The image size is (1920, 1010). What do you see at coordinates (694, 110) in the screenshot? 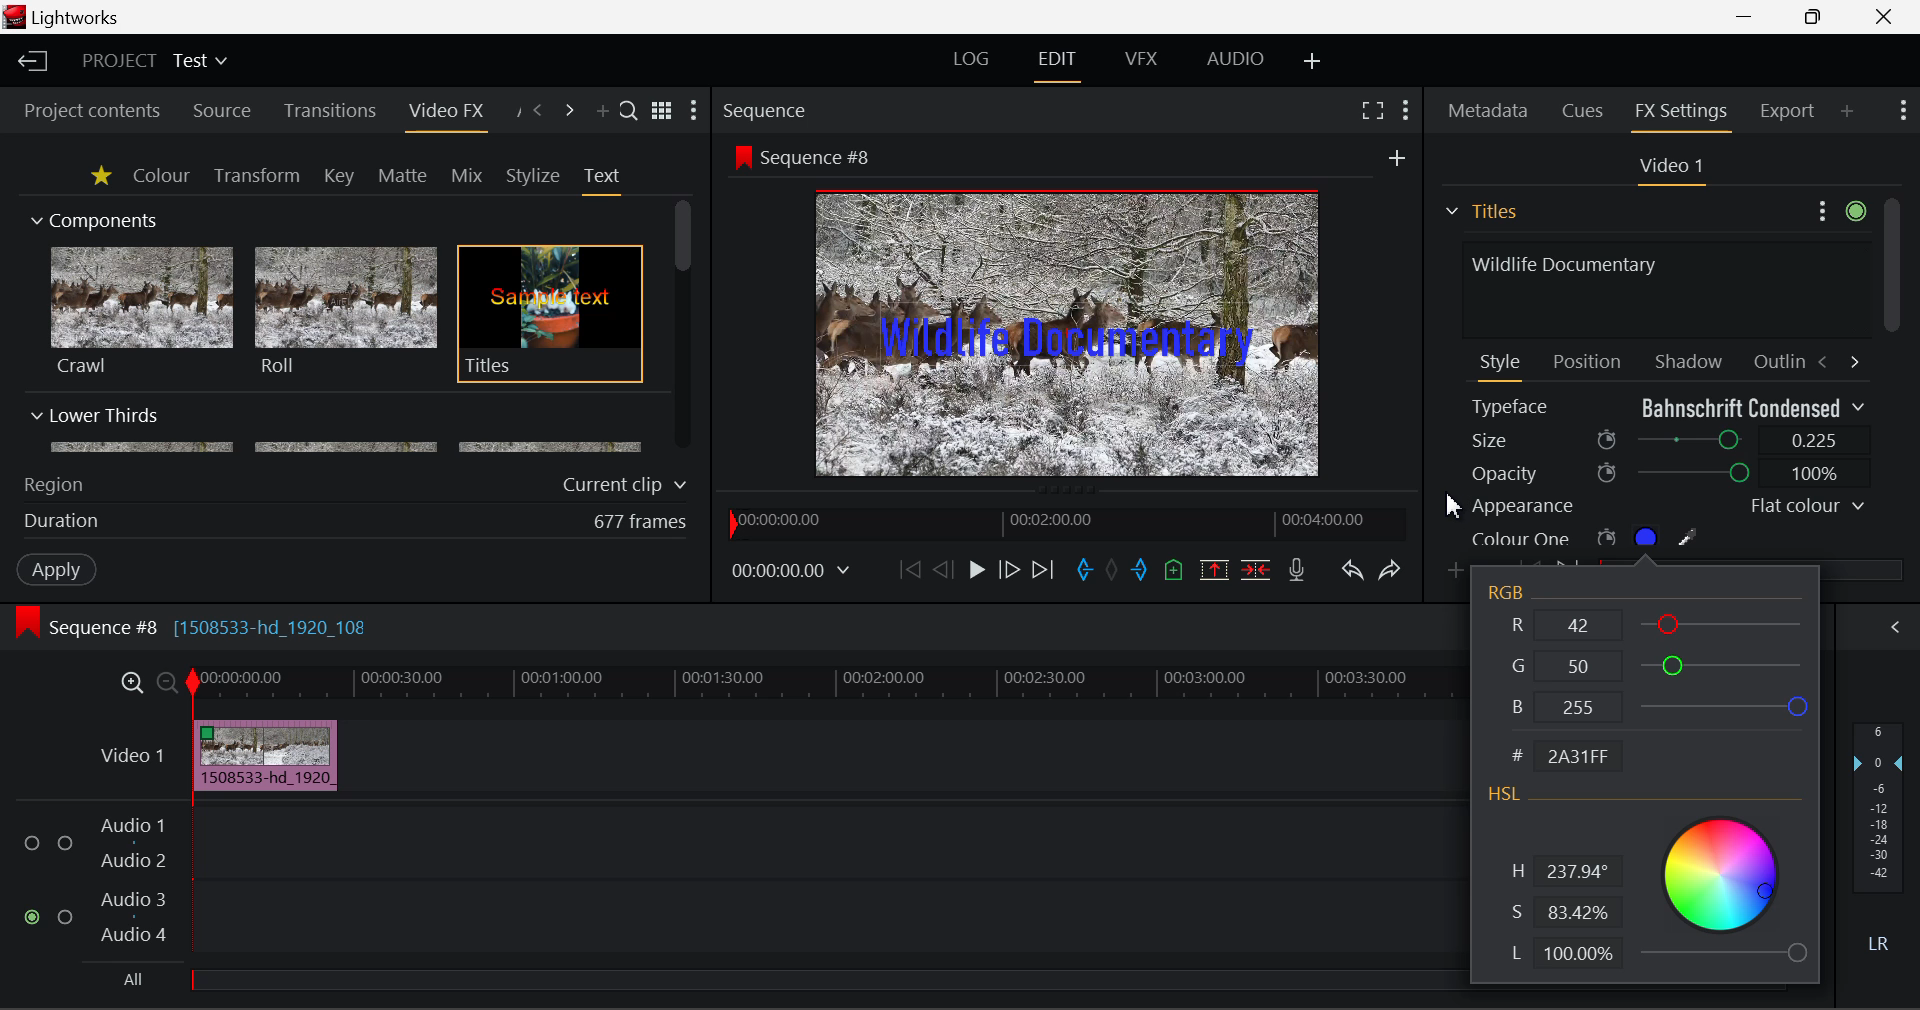
I see `Show Settings` at bounding box center [694, 110].